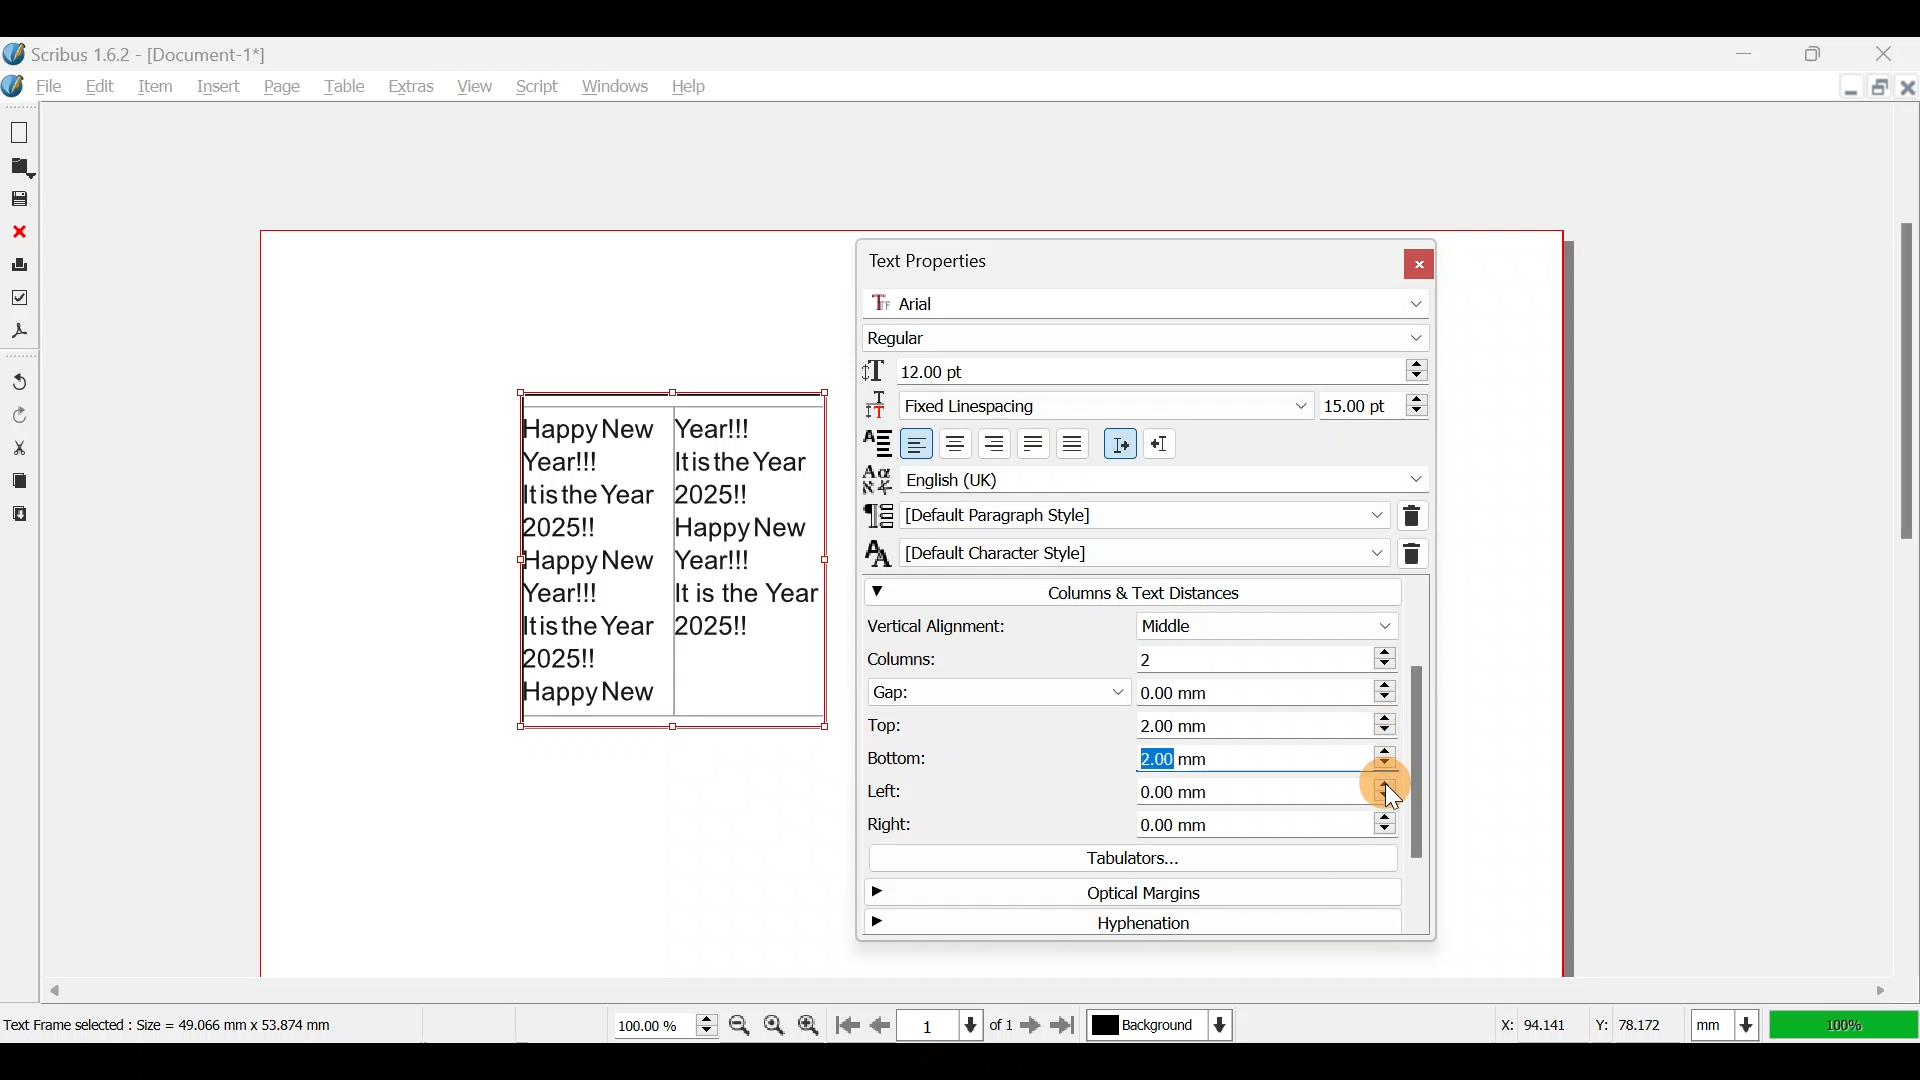 This screenshot has height=1080, width=1920. What do you see at coordinates (1120, 891) in the screenshot?
I see `Optical margins` at bounding box center [1120, 891].